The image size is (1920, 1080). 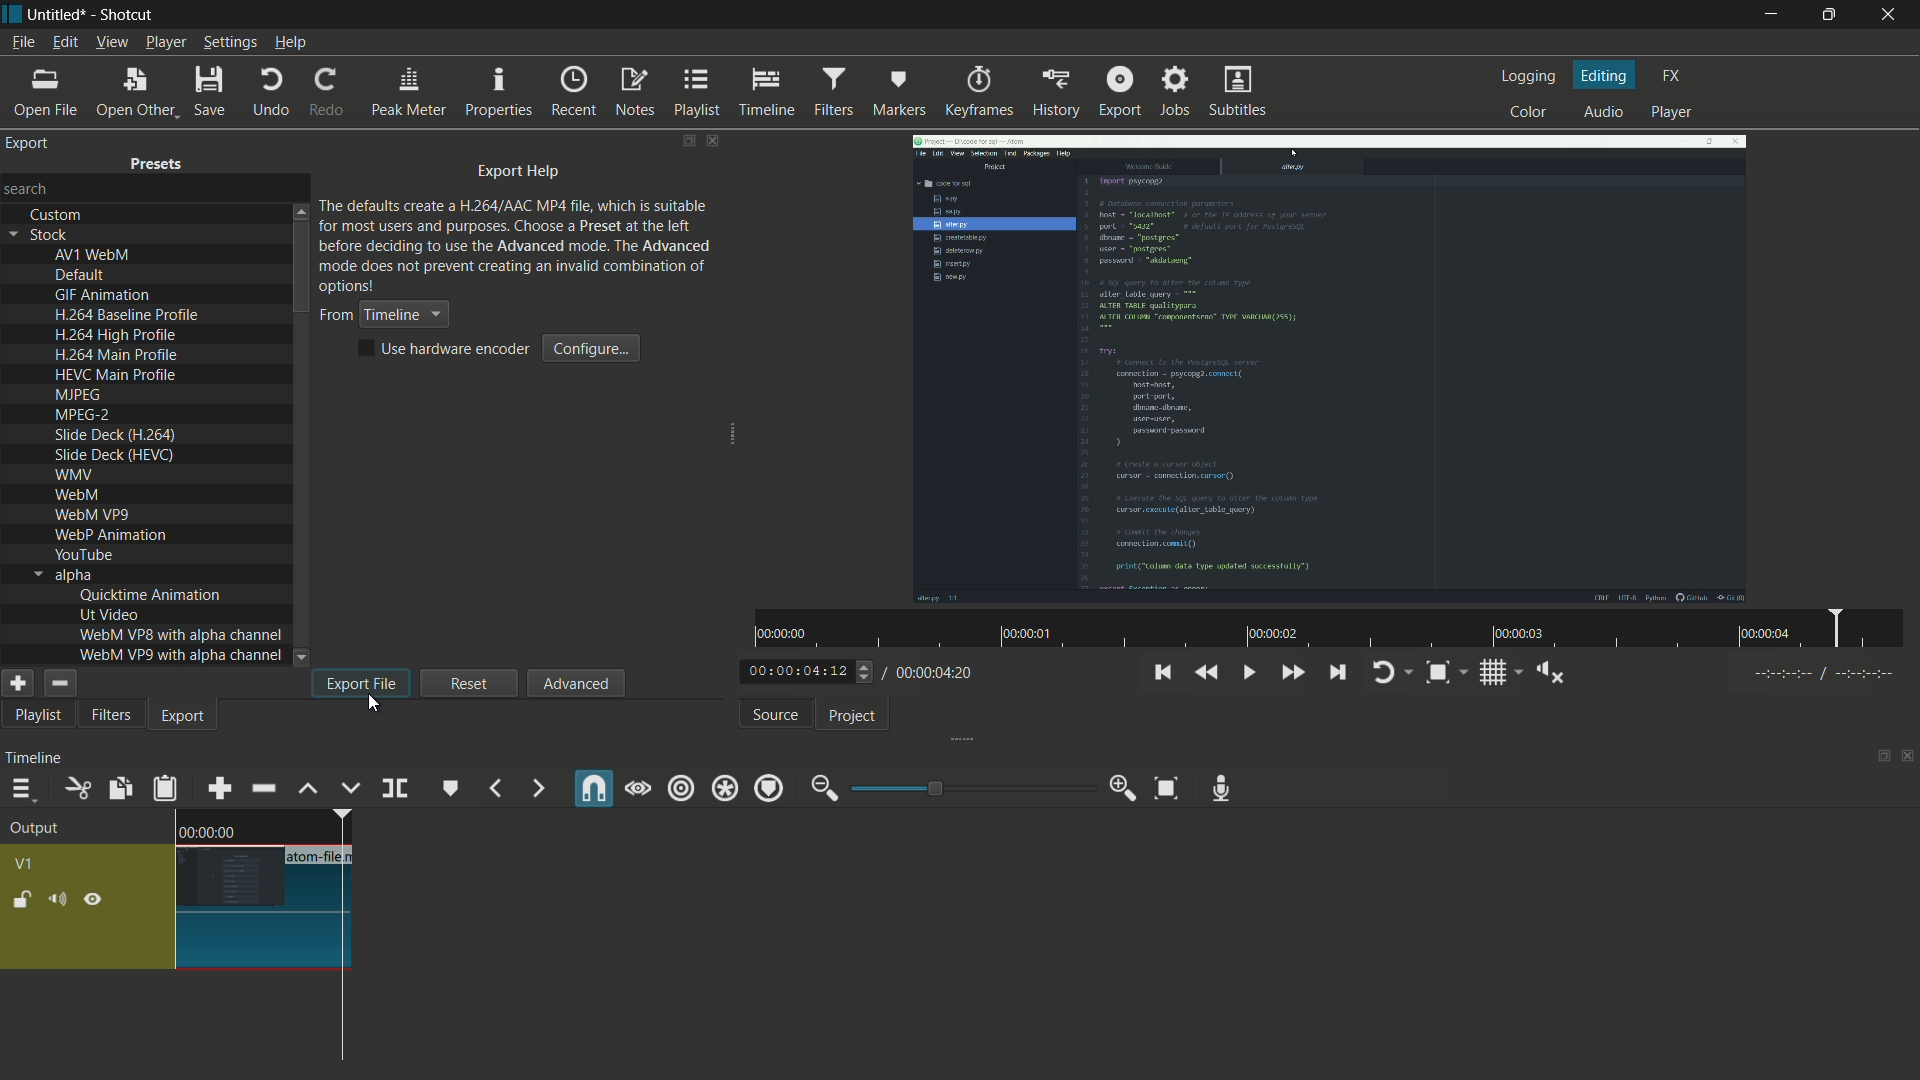 What do you see at coordinates (1877, 757) in the screenshot?
I see `change layout` at bounding box center [1877, 757].